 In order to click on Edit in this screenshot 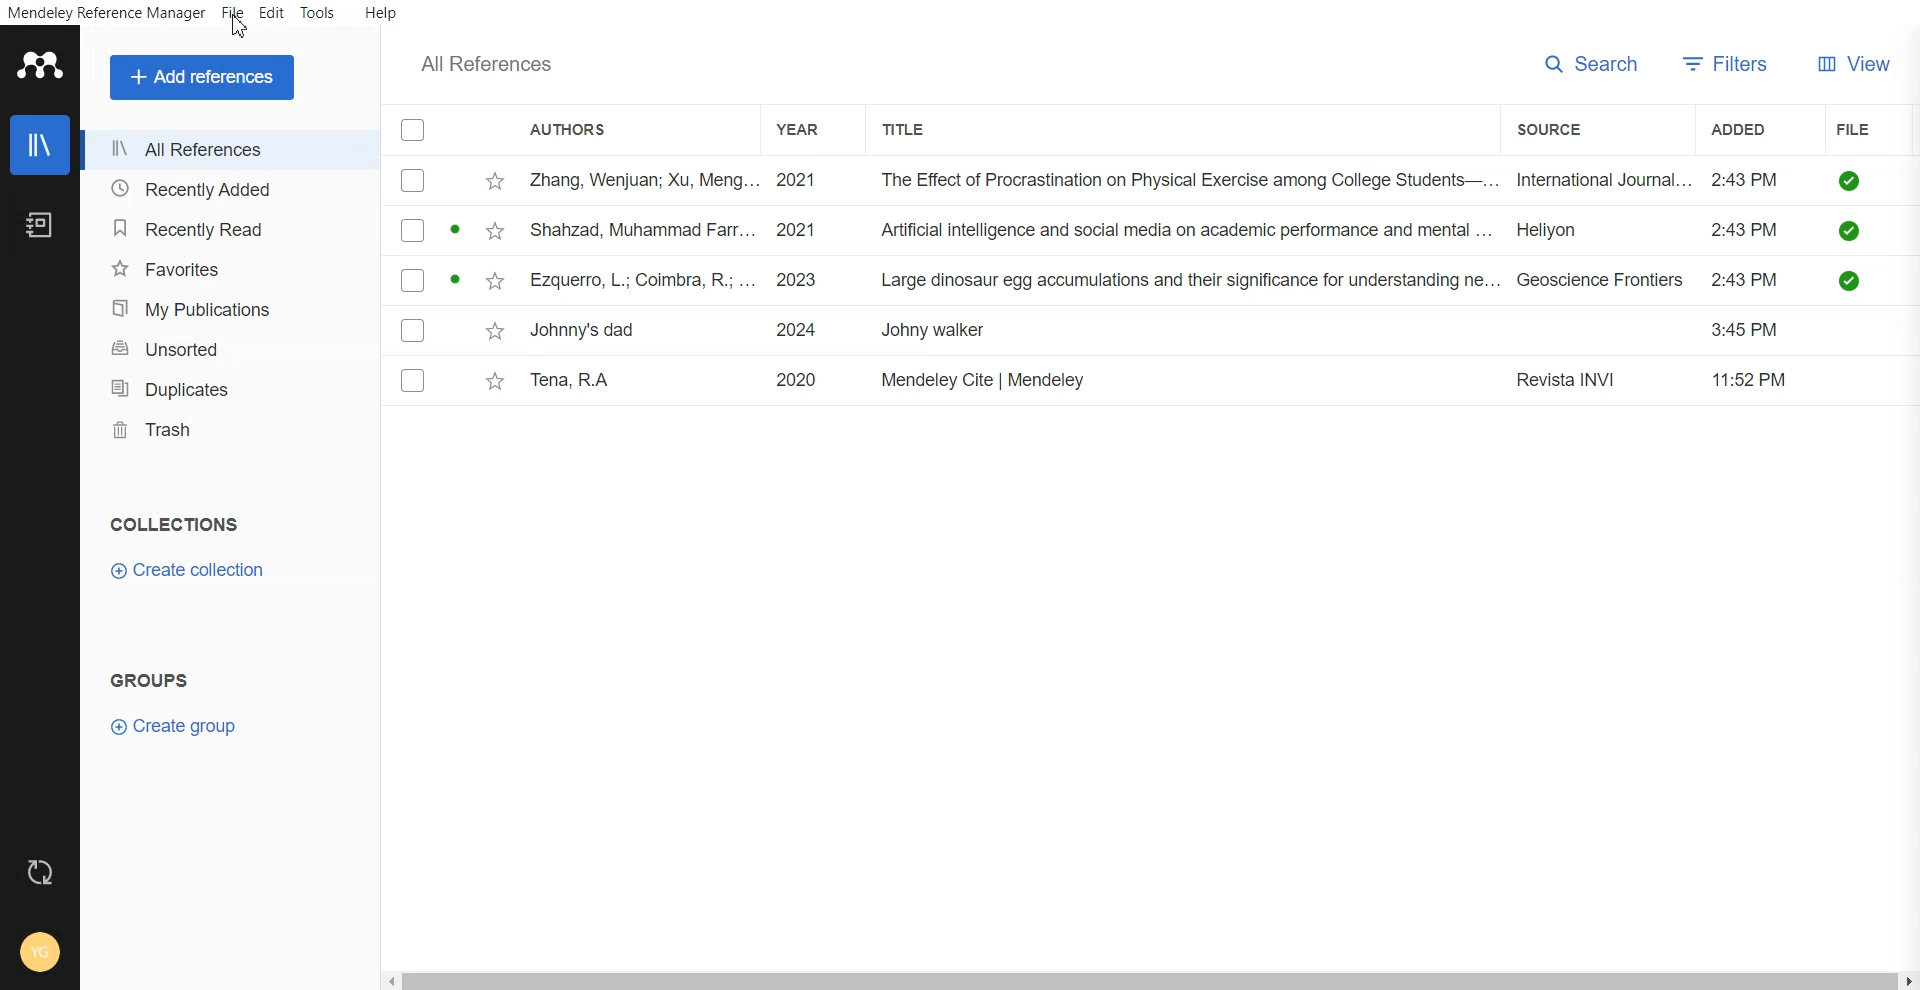, I will do `click(271, 14)`.